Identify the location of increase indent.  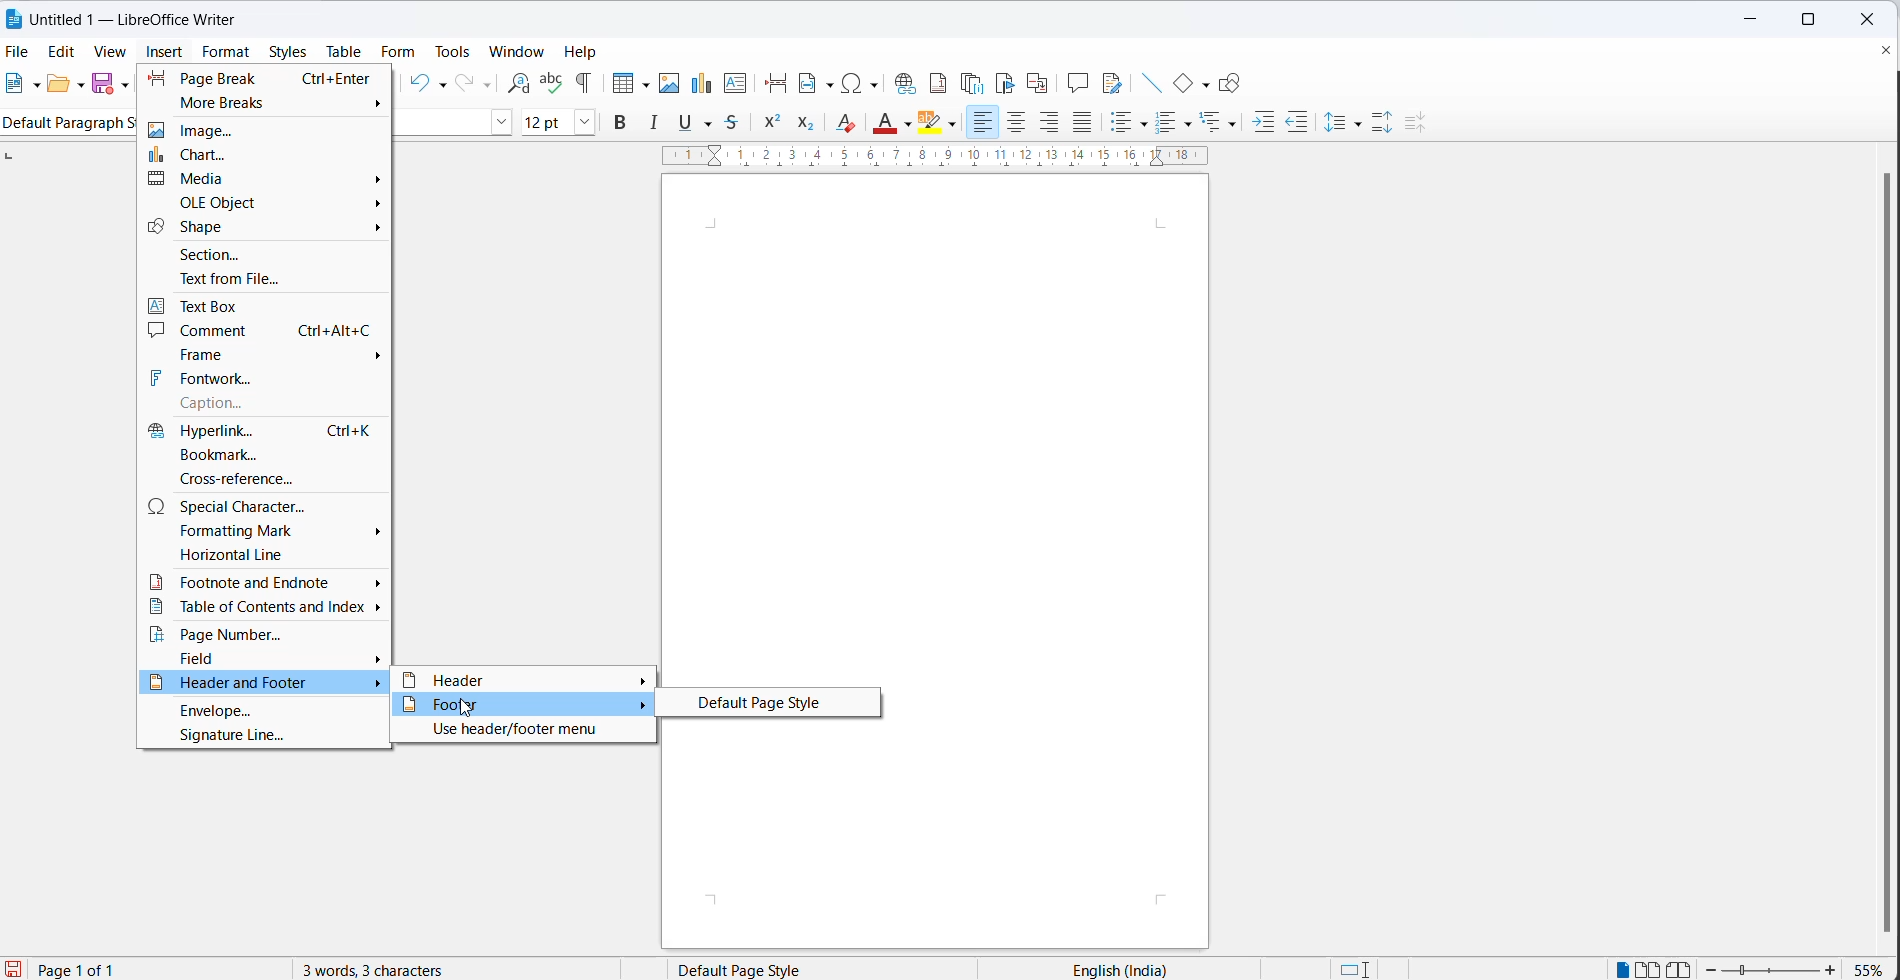
(1263, 122).